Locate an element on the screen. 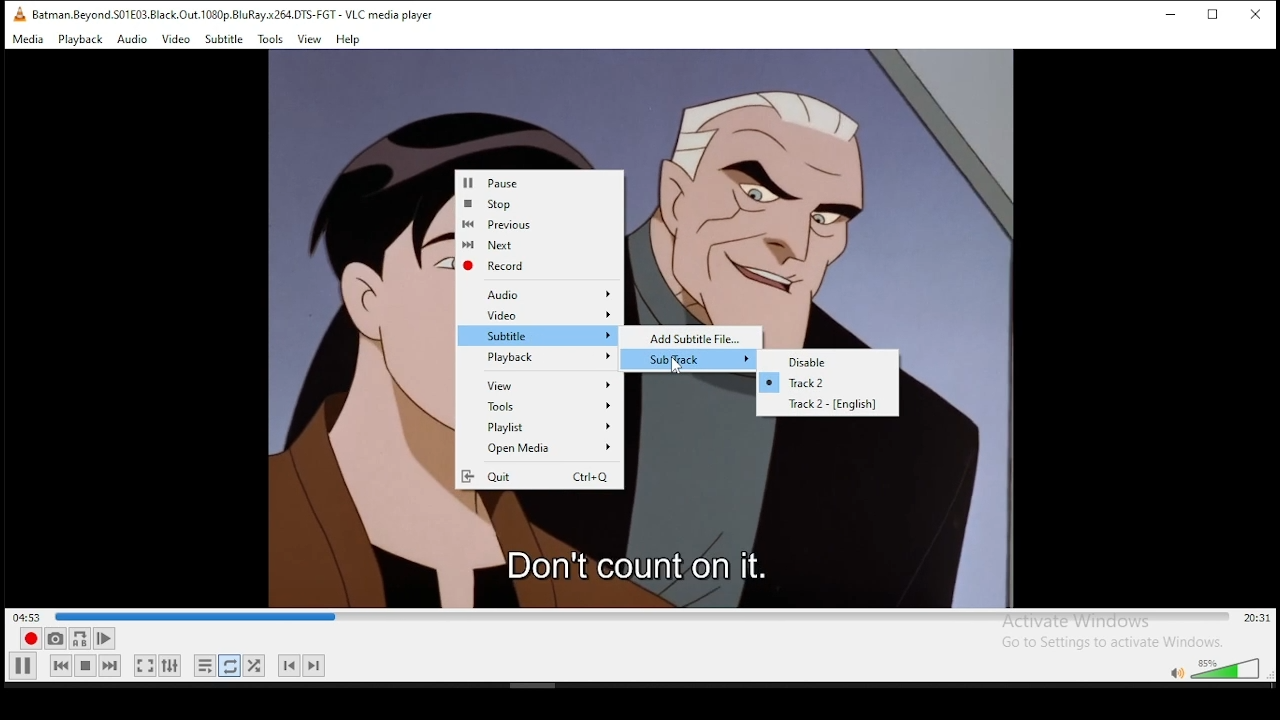  A-B Repeat (A-B Icon) is located at coordinates (81, 639).